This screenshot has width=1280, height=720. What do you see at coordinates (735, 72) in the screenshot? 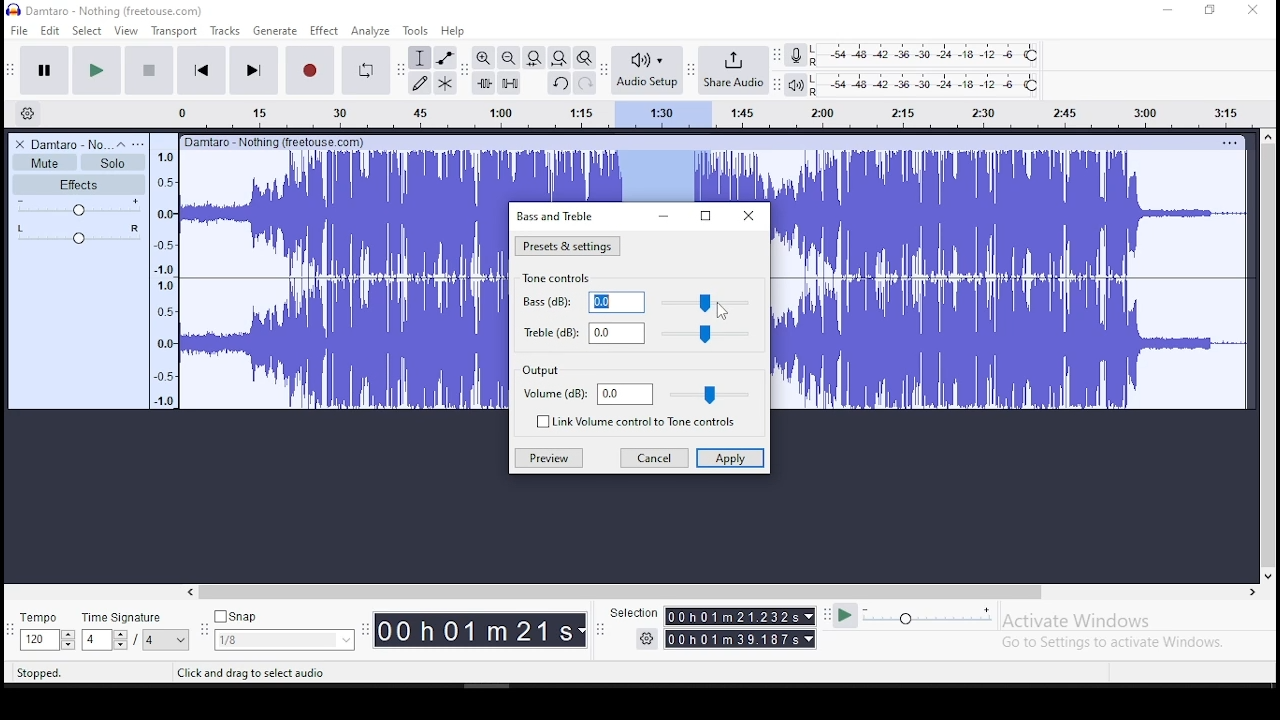
I see `share audio` at bounding box center [735, 72].